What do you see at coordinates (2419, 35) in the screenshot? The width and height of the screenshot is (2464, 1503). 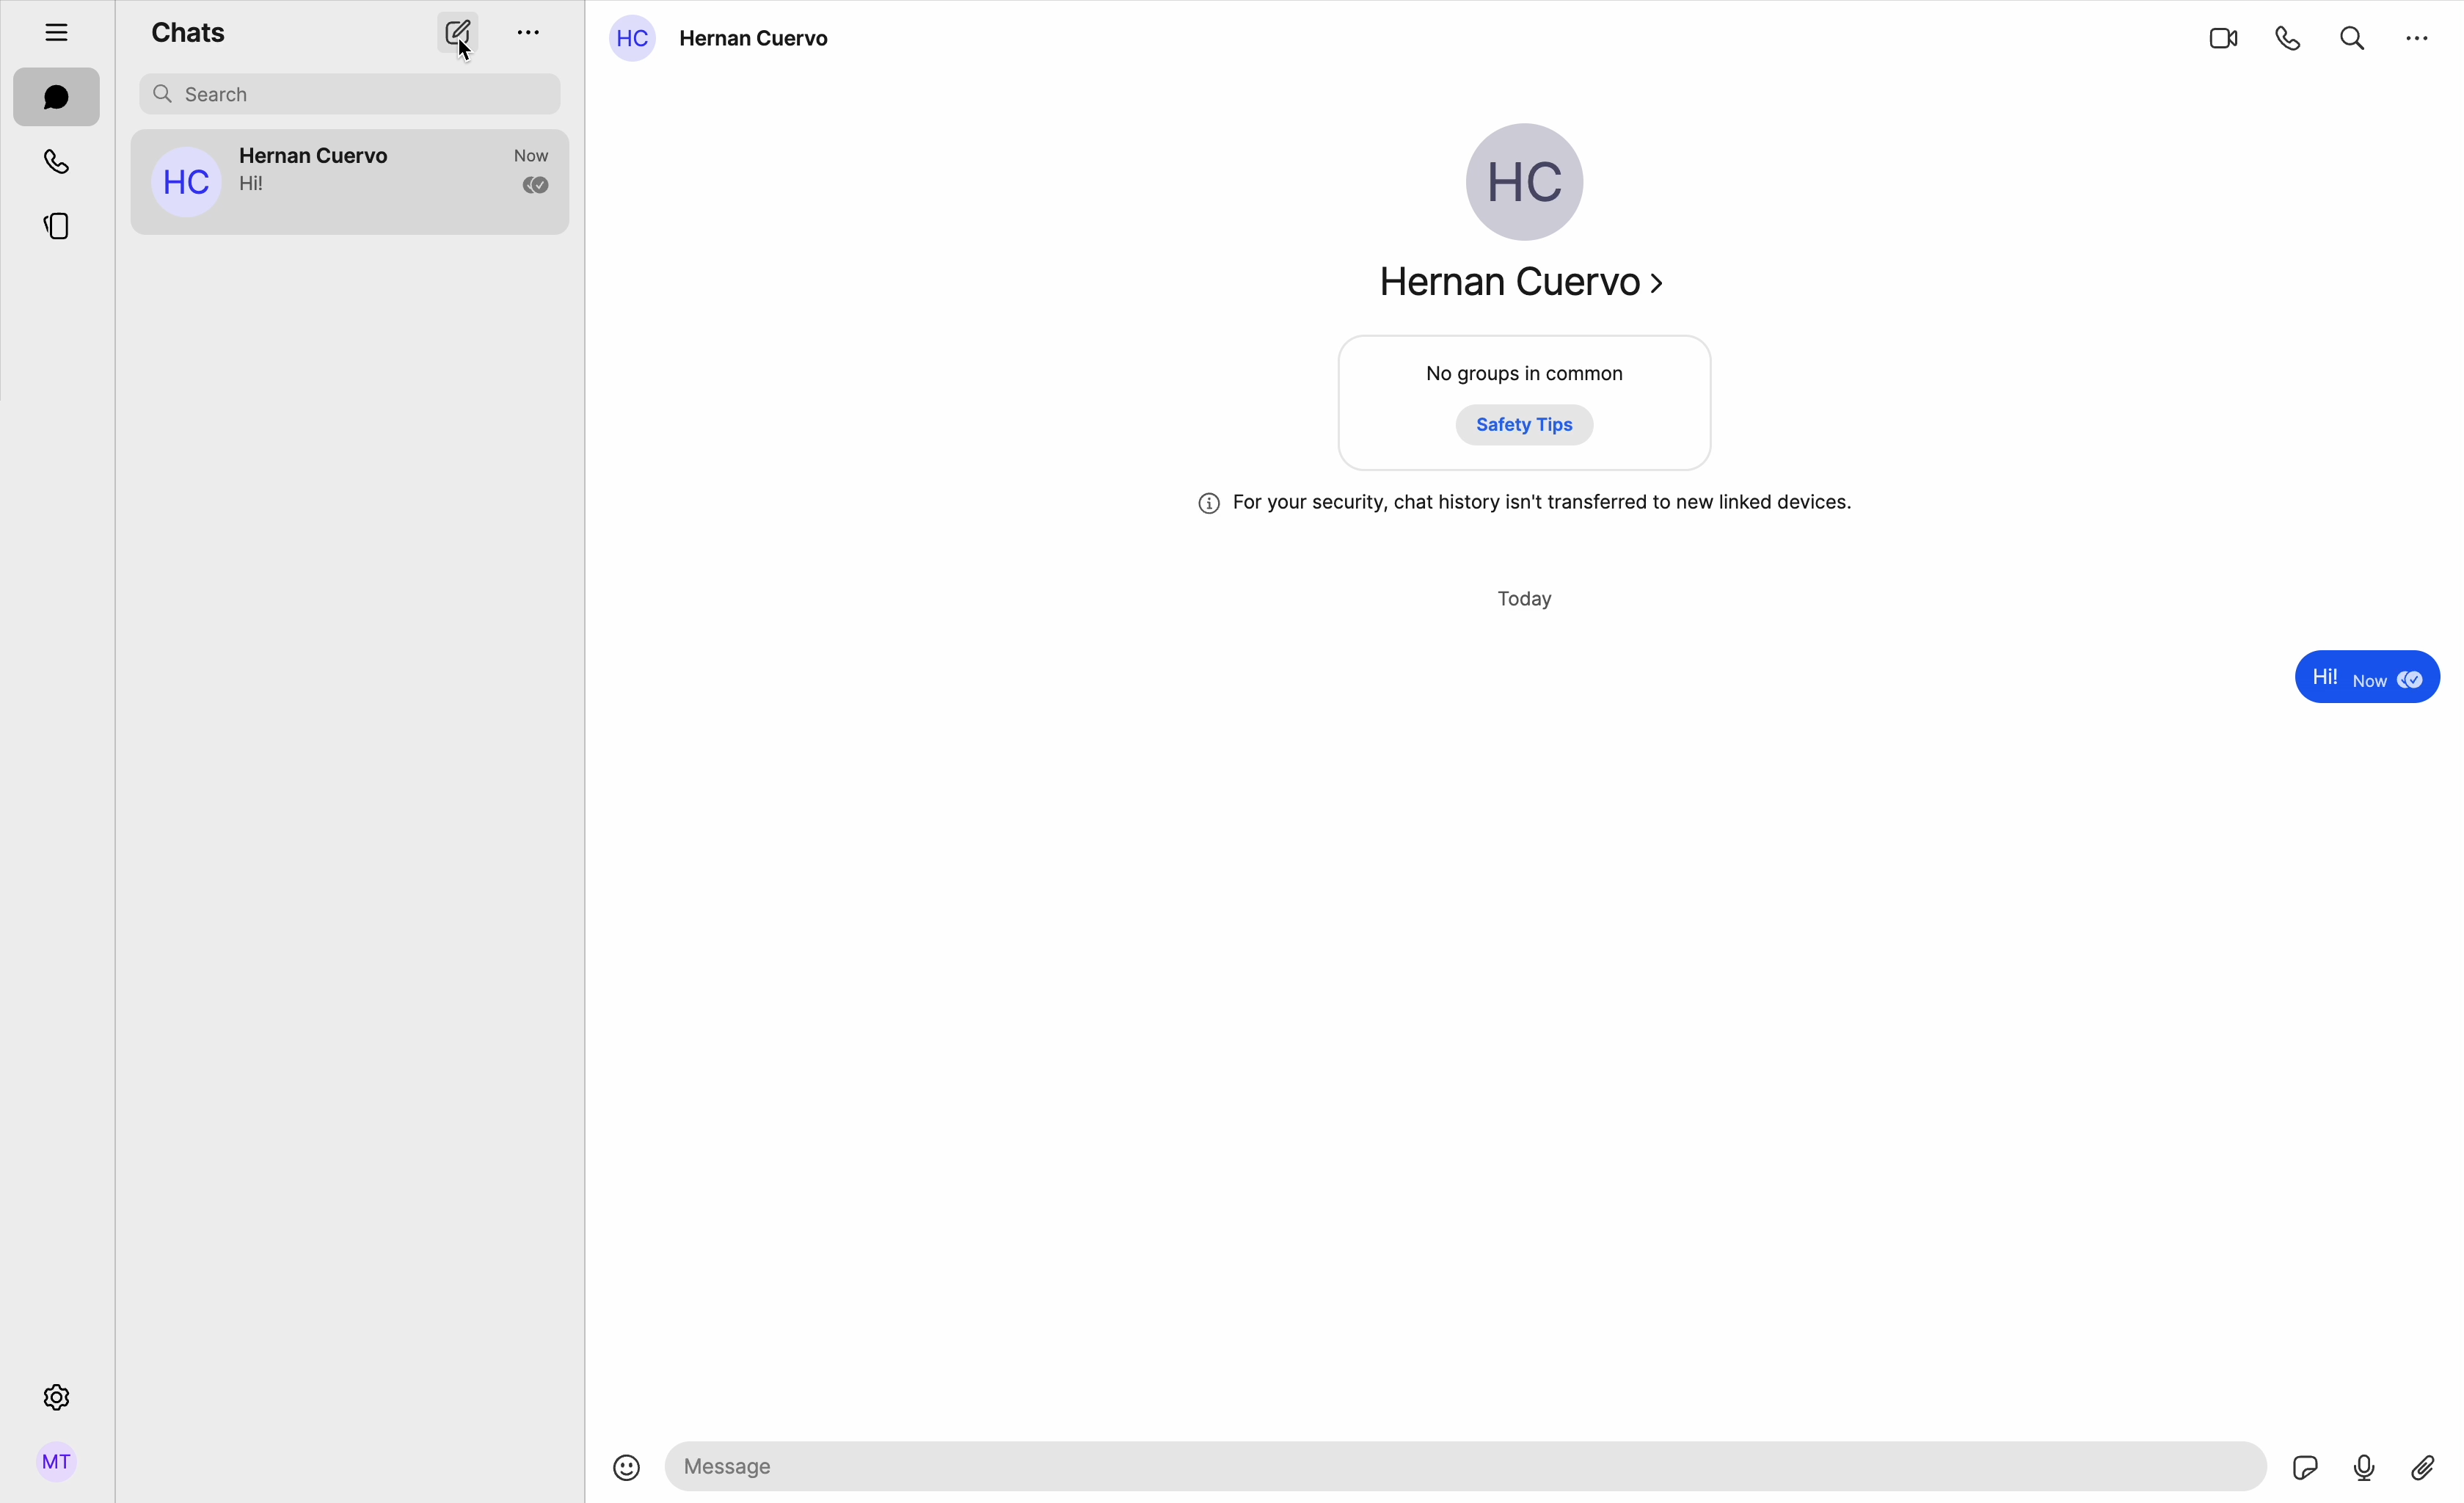 I see `more options` at bounding box center [2419, 35].